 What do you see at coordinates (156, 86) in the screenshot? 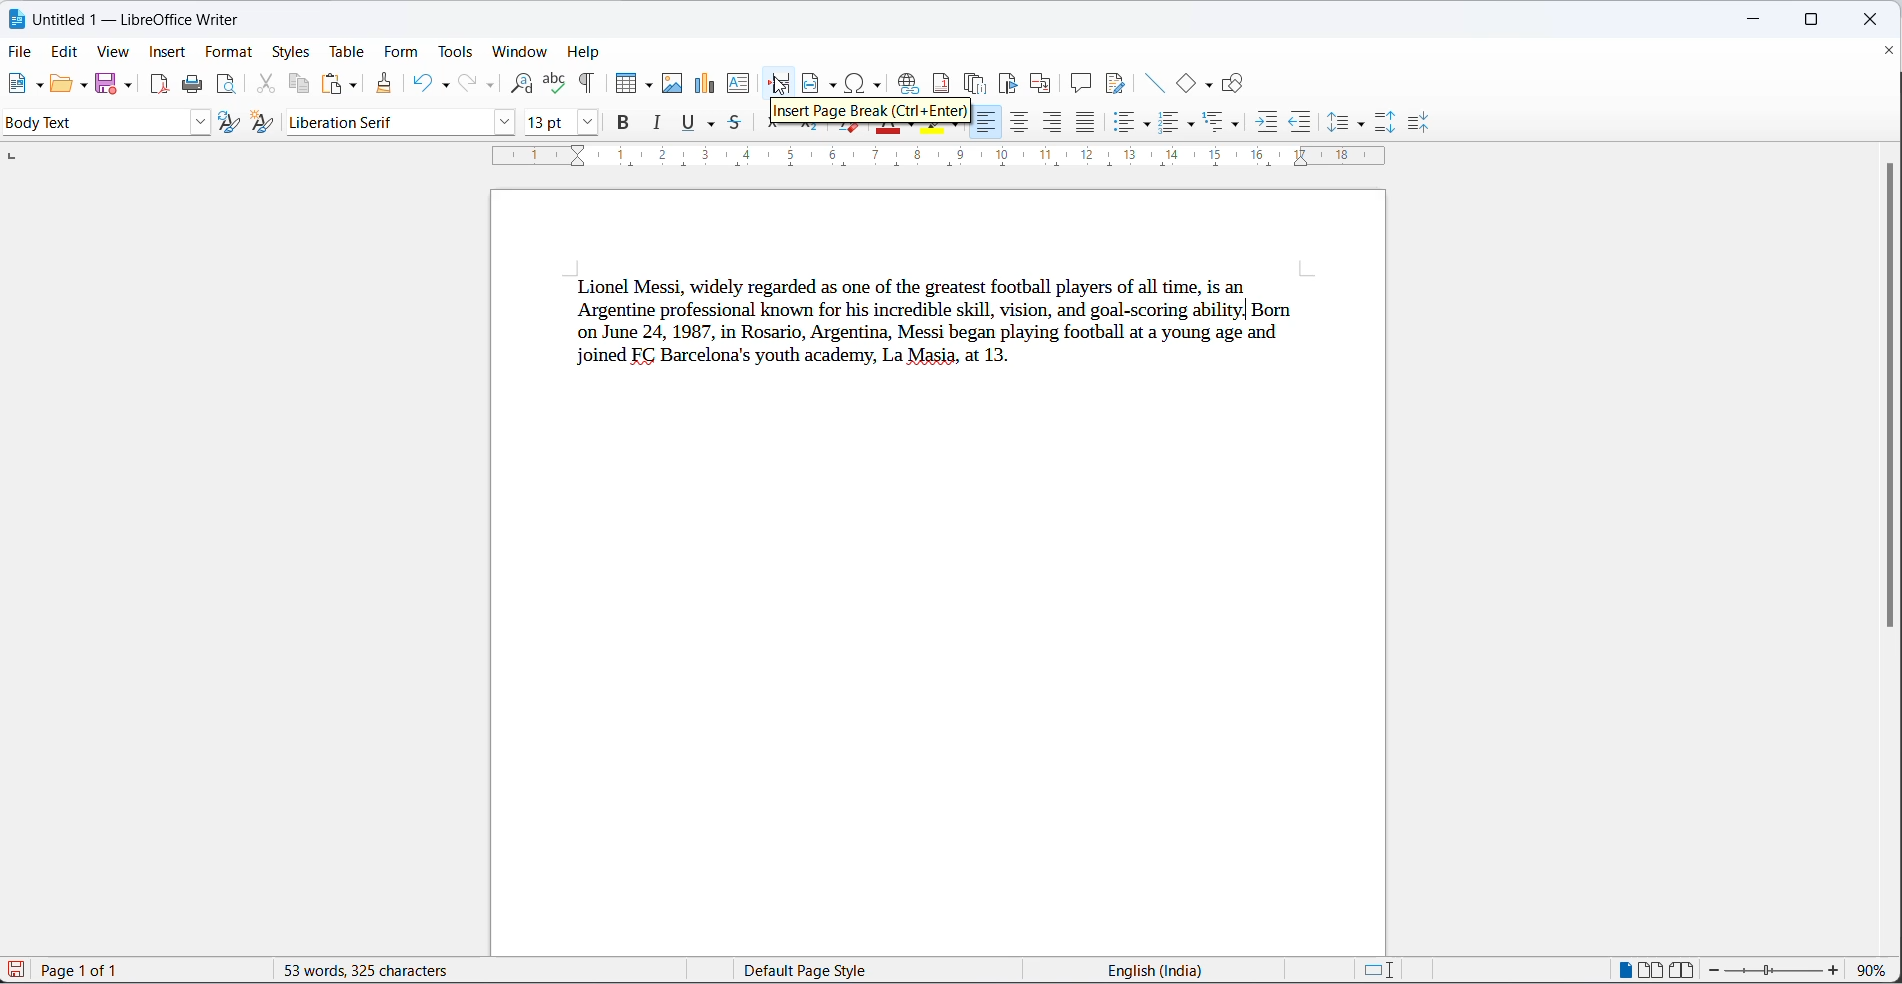
I see `export as pdf` at bounding box center [156, 86].